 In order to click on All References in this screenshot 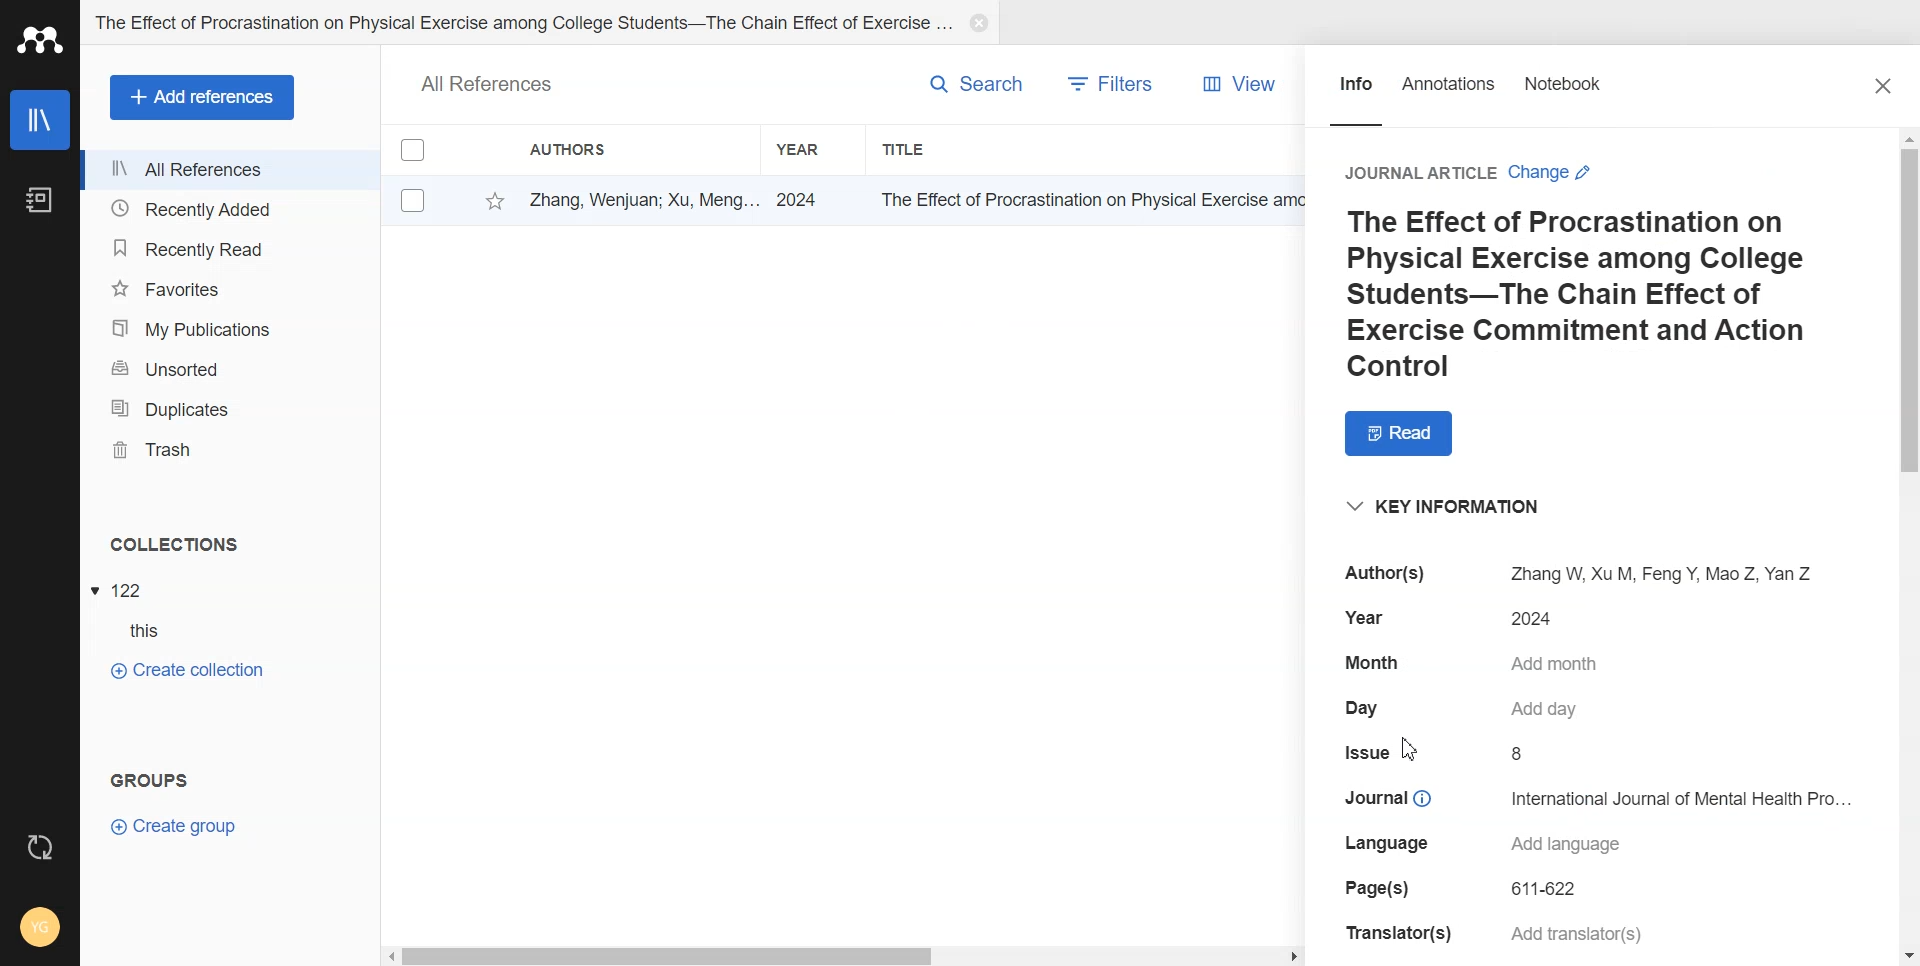, I will do `click(229, 170)`.